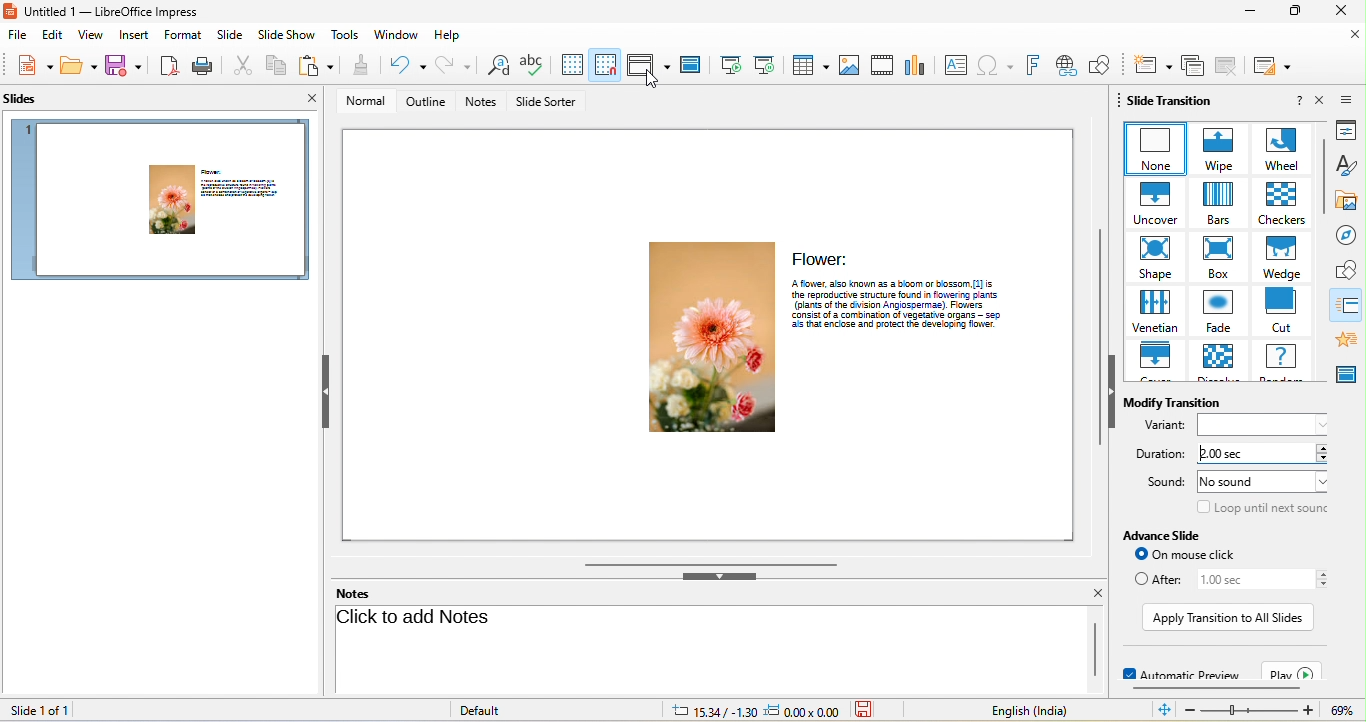 The width and height of the screenshot is (1366, 722). Describe the element at coordinates (1325, 459) in the screenshot. I see `decrease duration` at that location.